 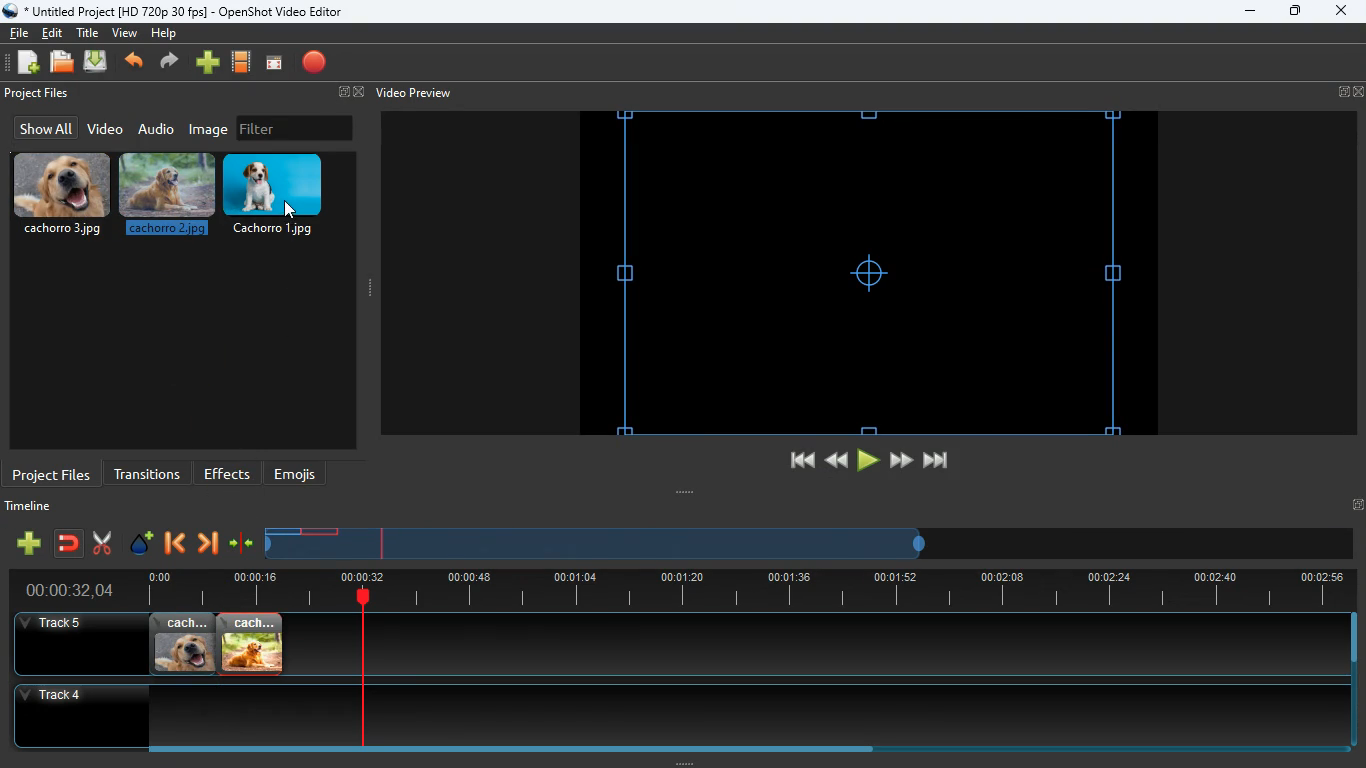 I want to click on record, so click(x=316, y=64).